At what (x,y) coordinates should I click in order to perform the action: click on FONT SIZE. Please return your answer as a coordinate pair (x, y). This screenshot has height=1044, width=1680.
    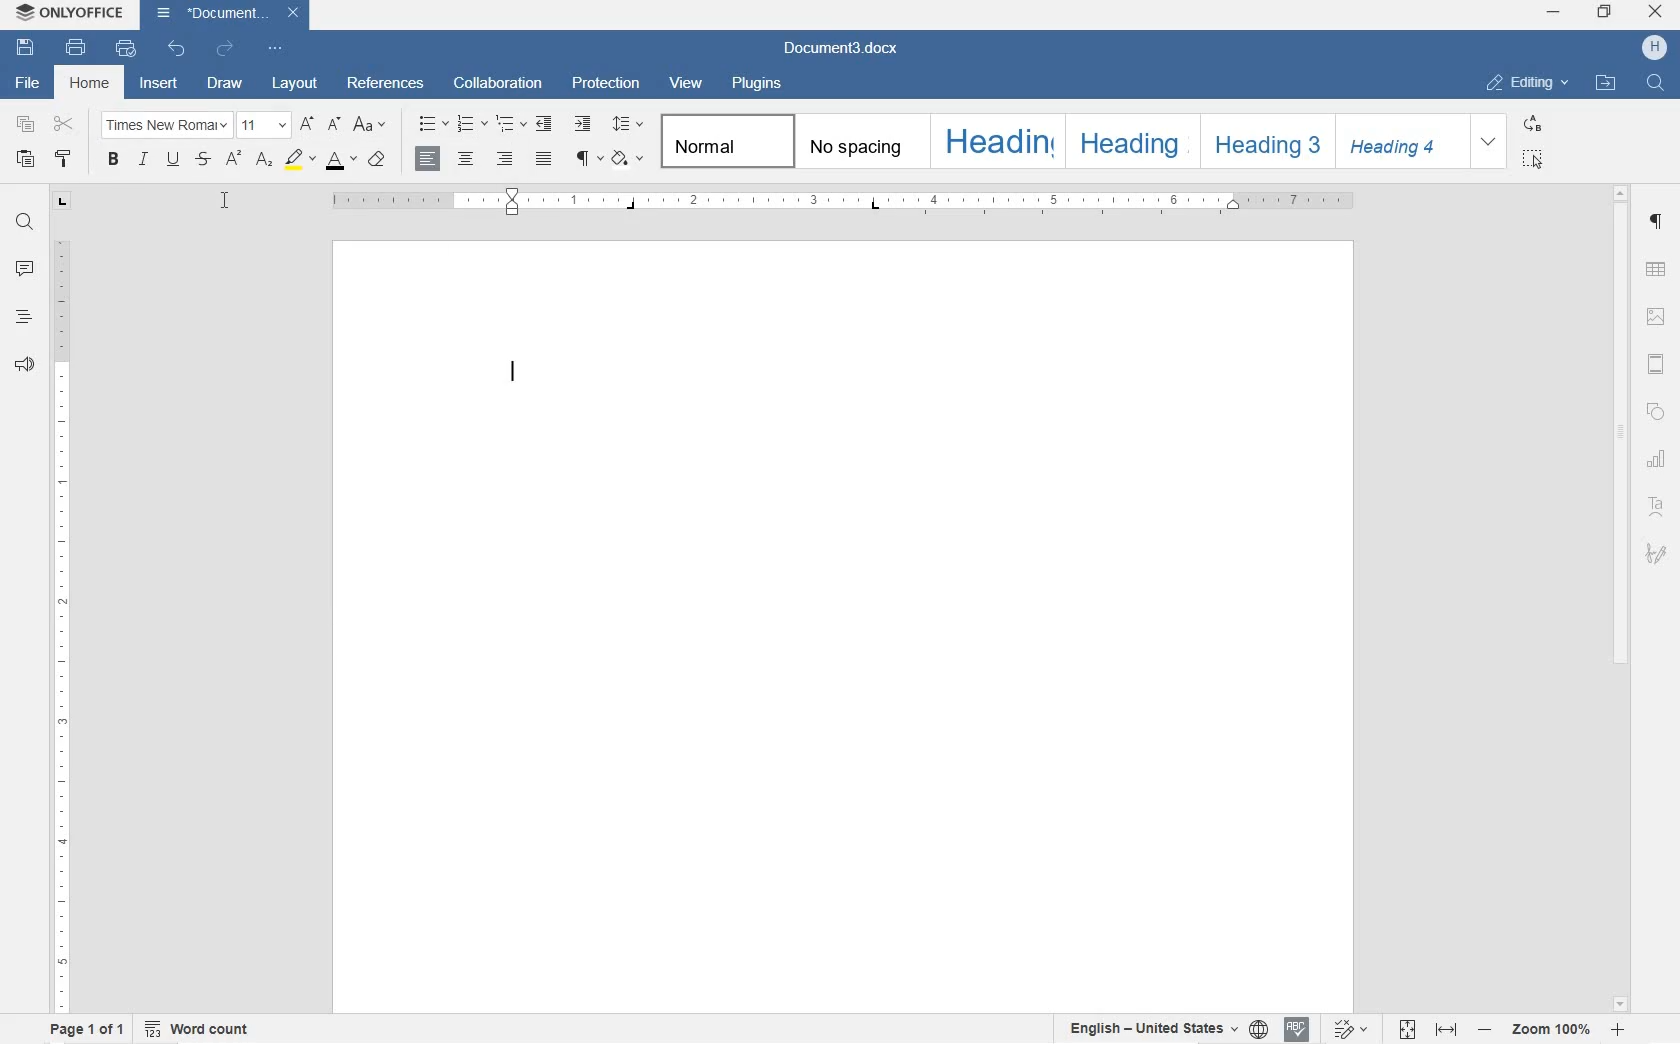
    Looking at the image, I should click on (263, 124).